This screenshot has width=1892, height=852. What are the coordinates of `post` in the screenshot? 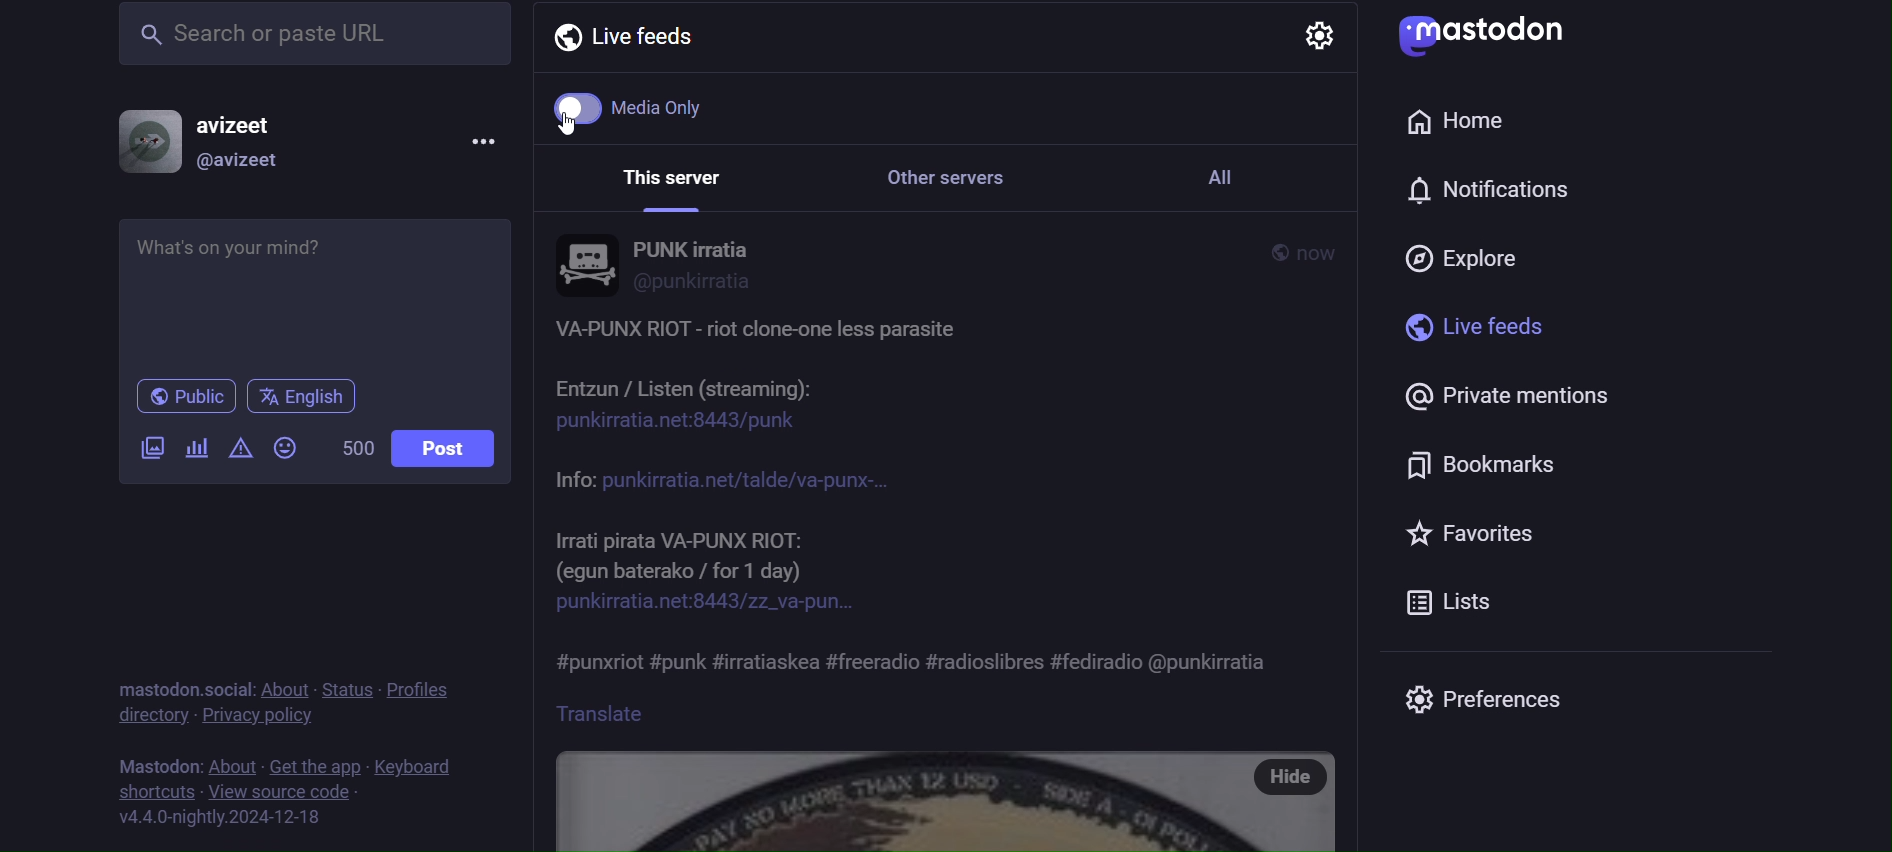 It's located at (453, 453).